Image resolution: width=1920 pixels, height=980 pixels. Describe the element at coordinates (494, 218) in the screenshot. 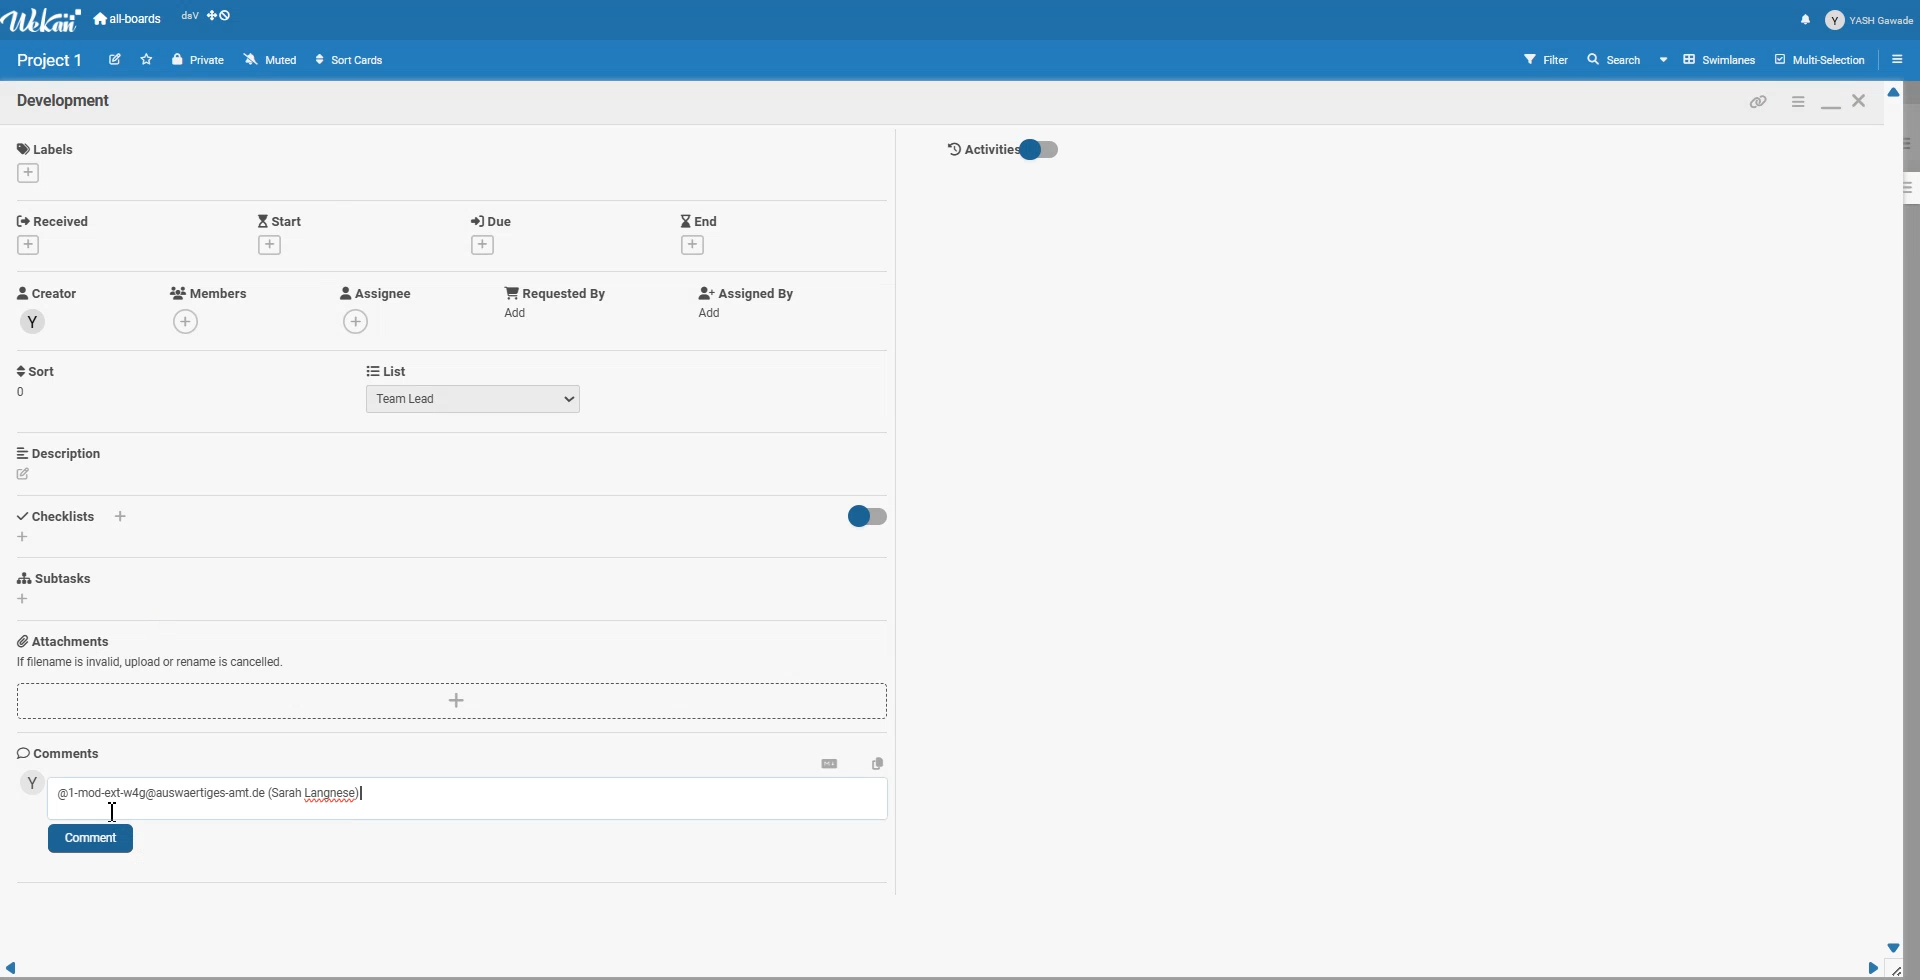

I see `Add Due date` at that location.